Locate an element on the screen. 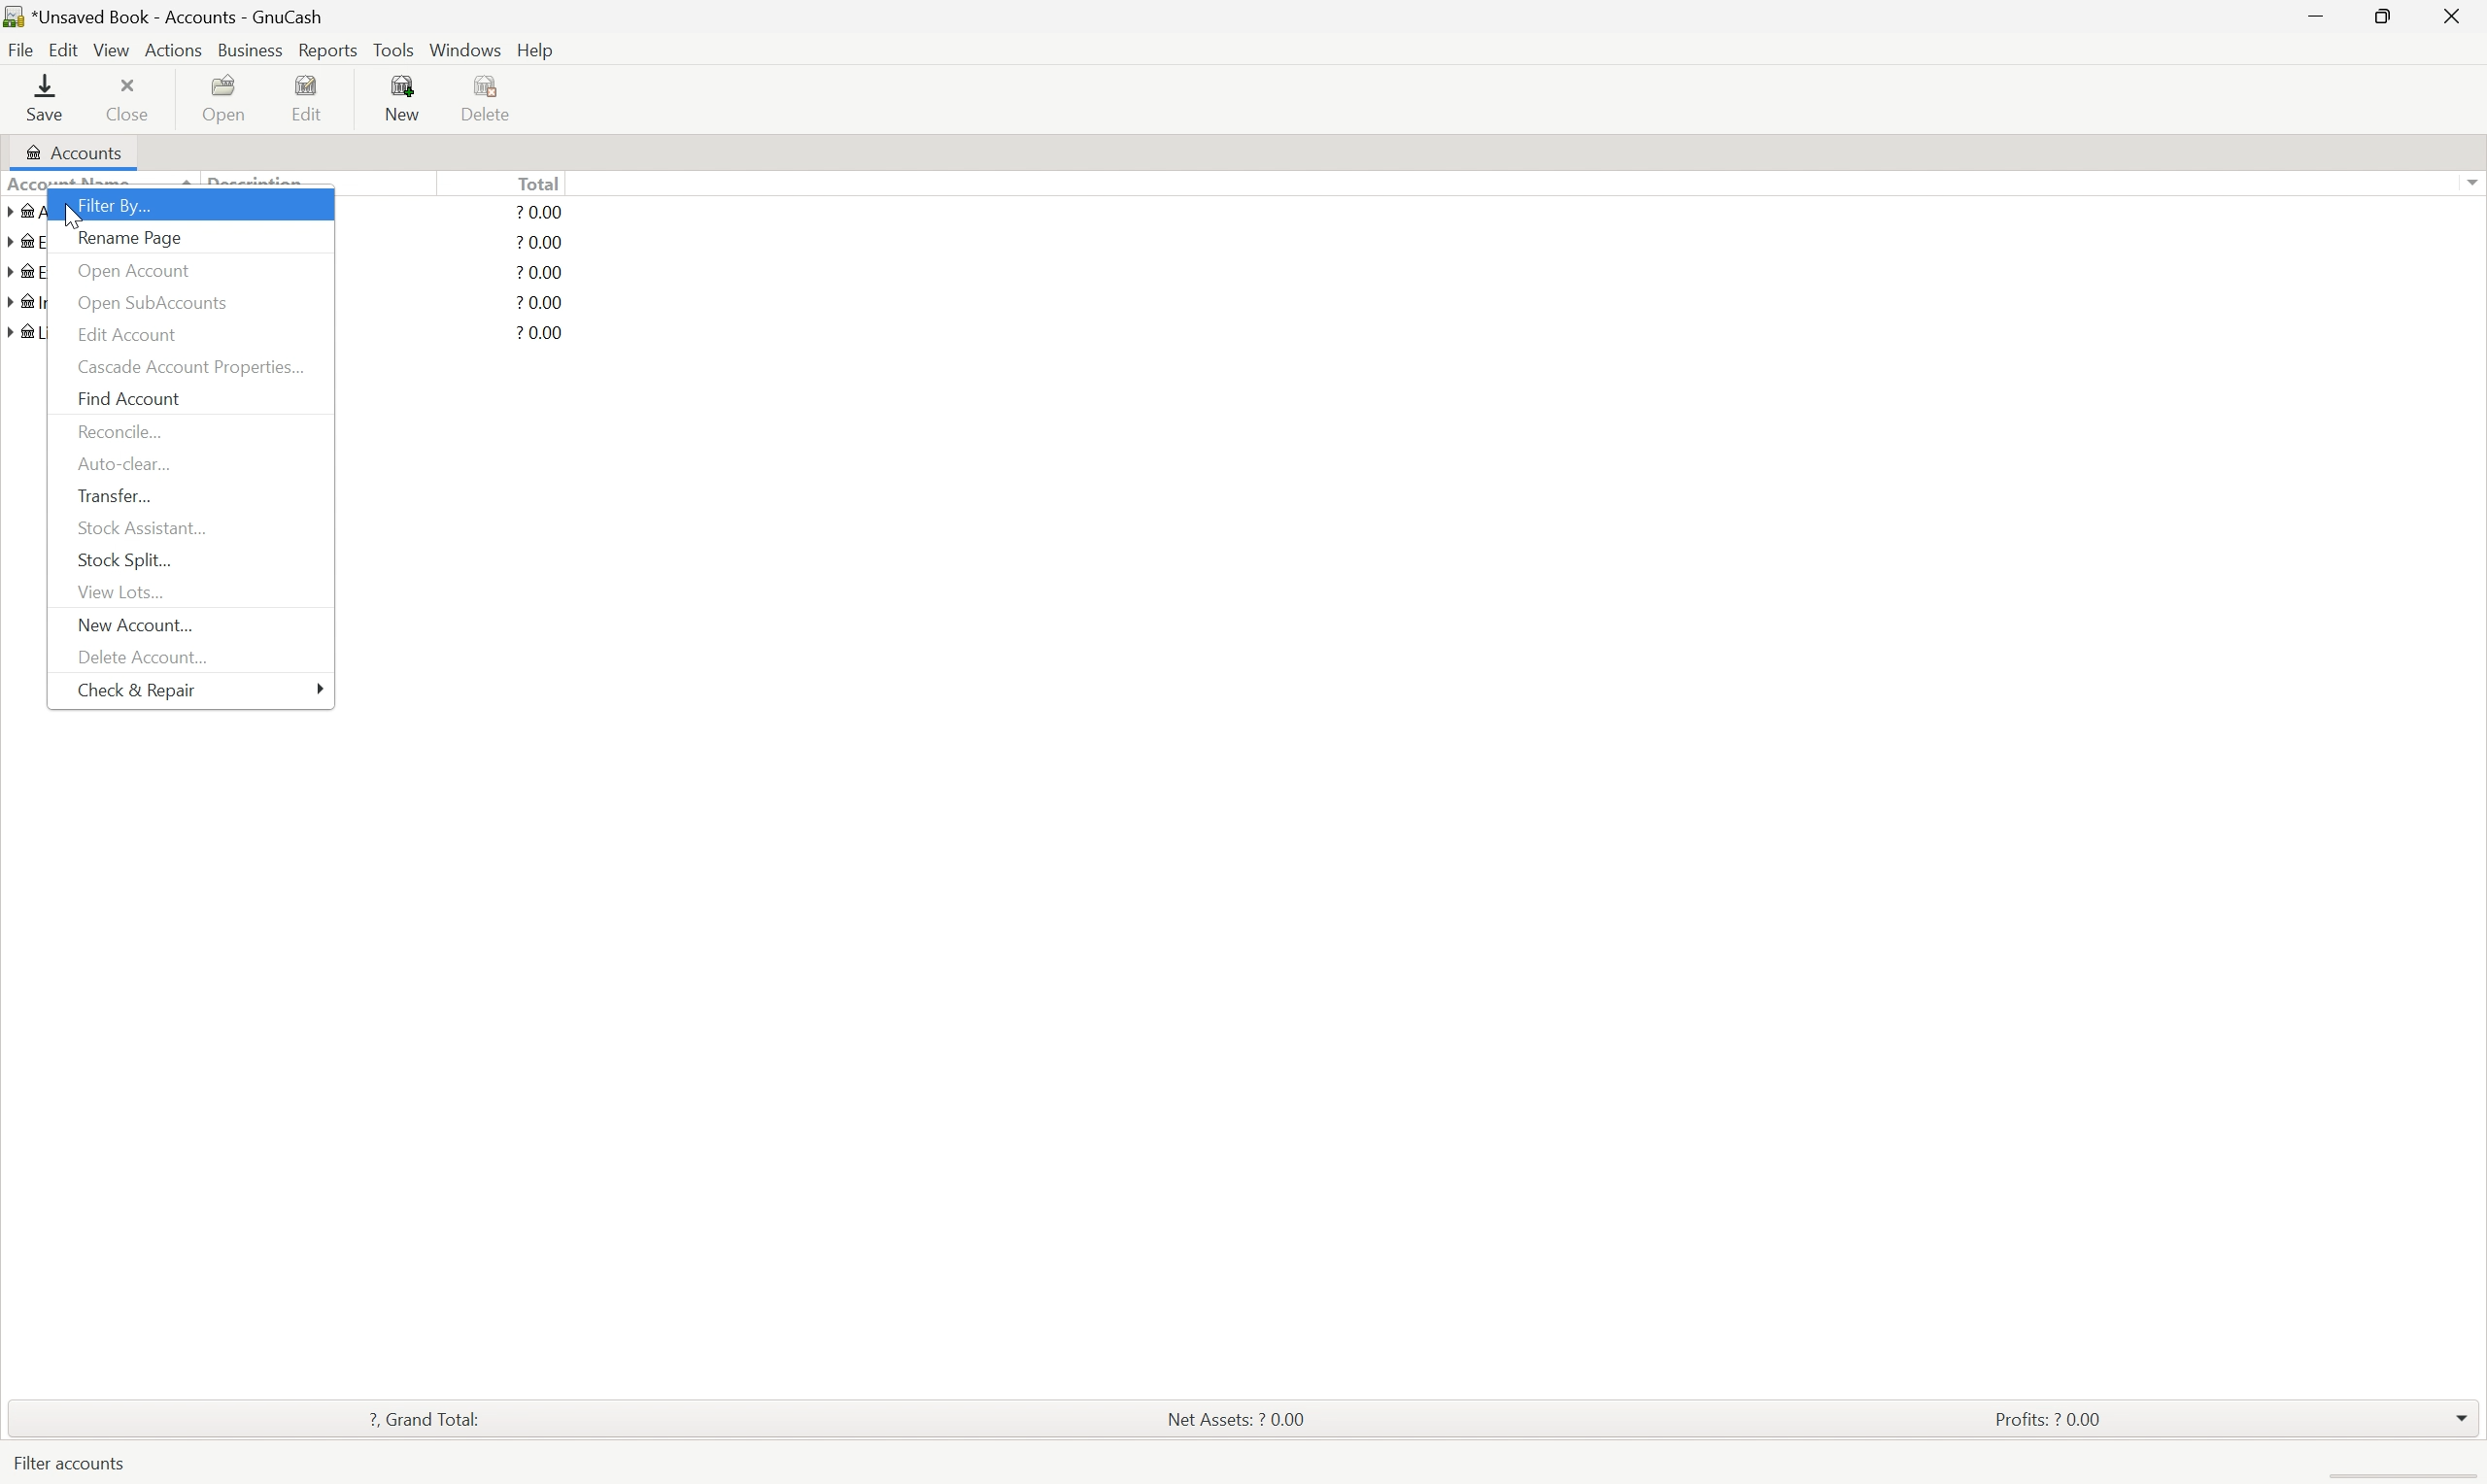  View is located at coordinates (112, 49).